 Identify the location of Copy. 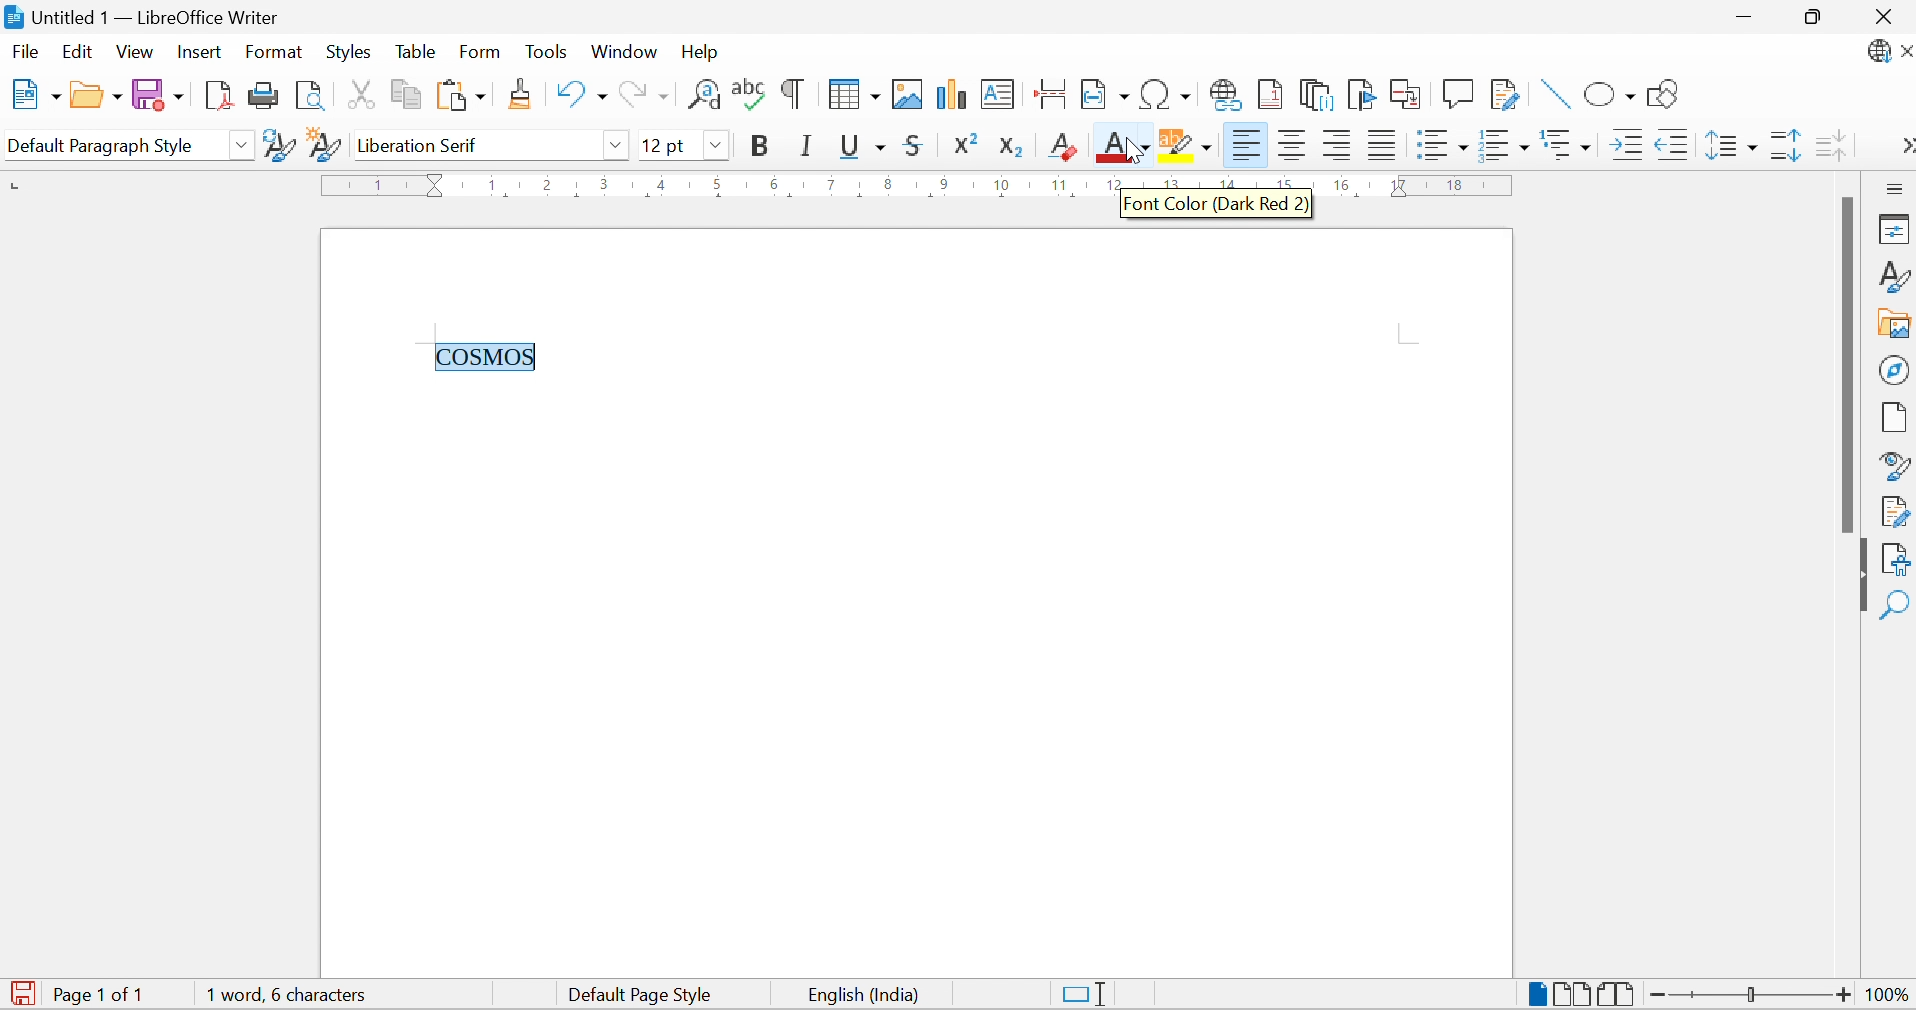
(403, 95).